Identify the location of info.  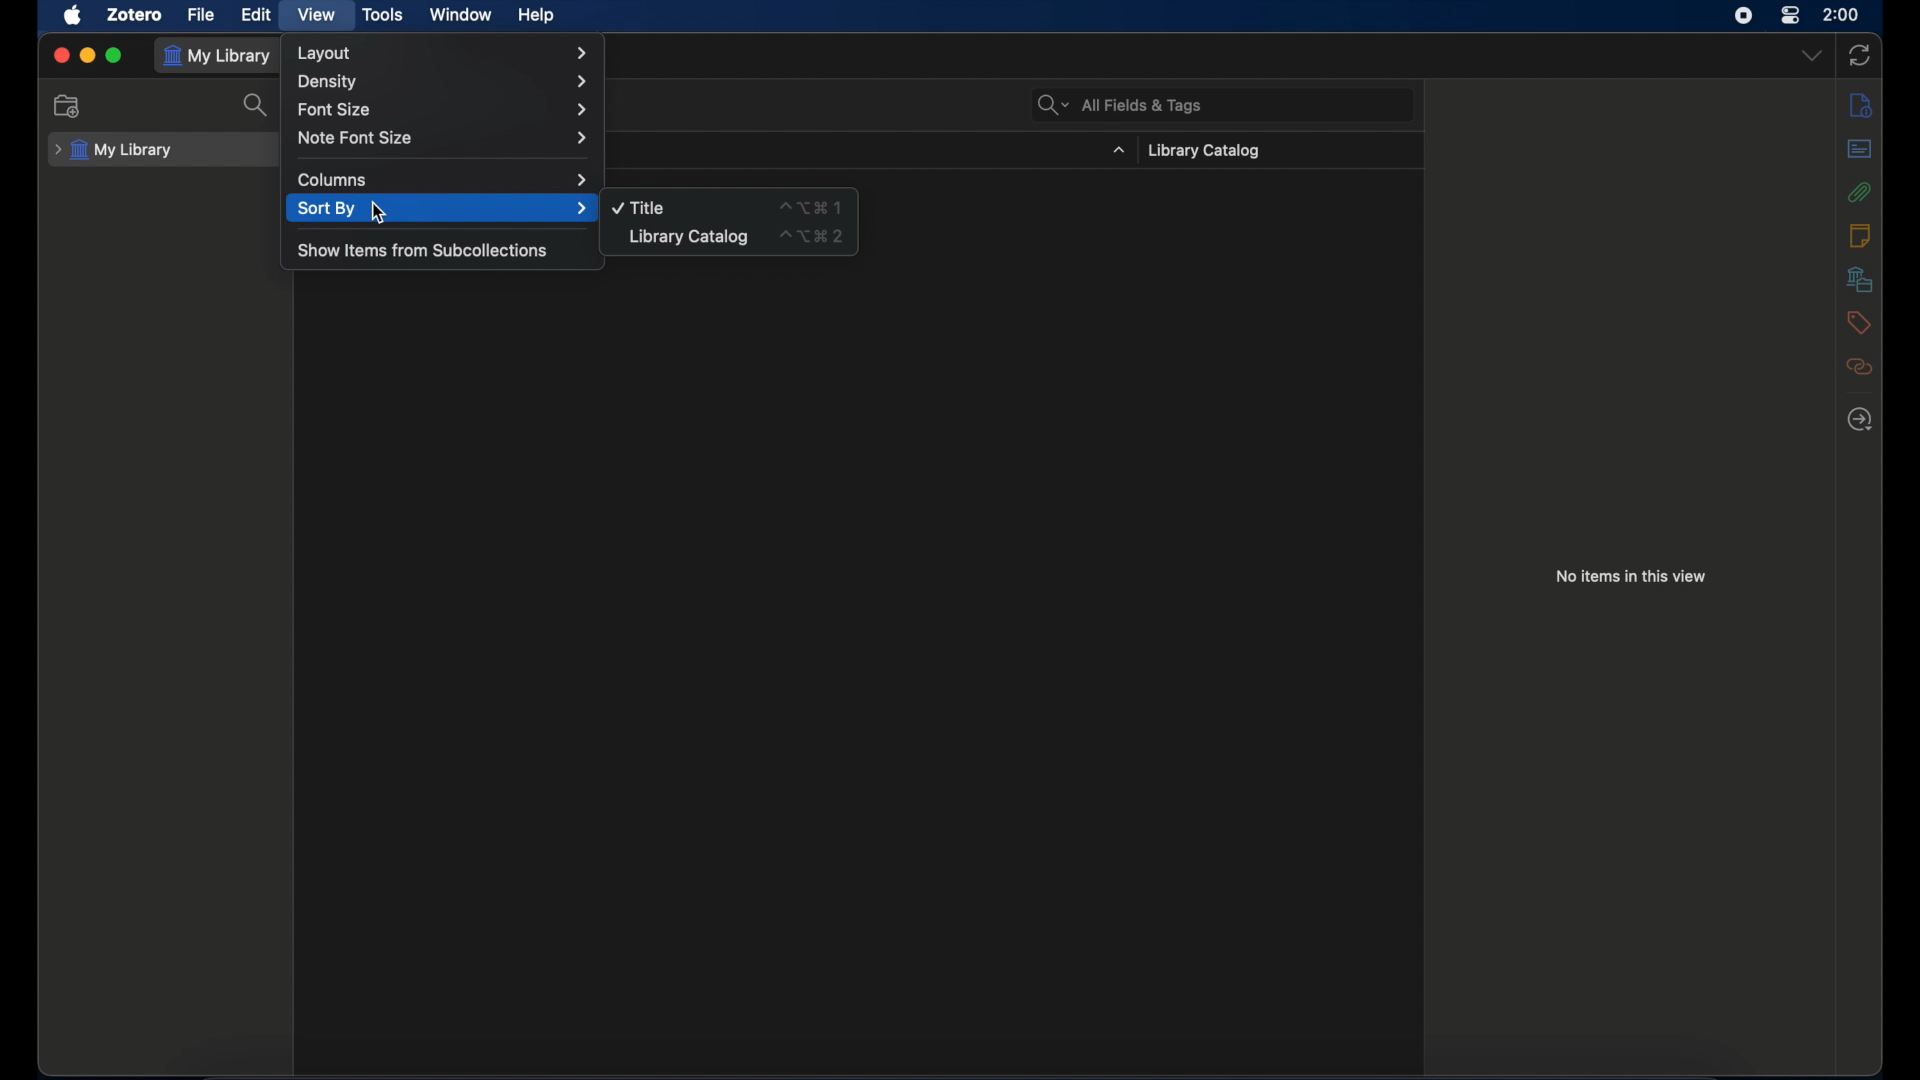
(1860, 105).